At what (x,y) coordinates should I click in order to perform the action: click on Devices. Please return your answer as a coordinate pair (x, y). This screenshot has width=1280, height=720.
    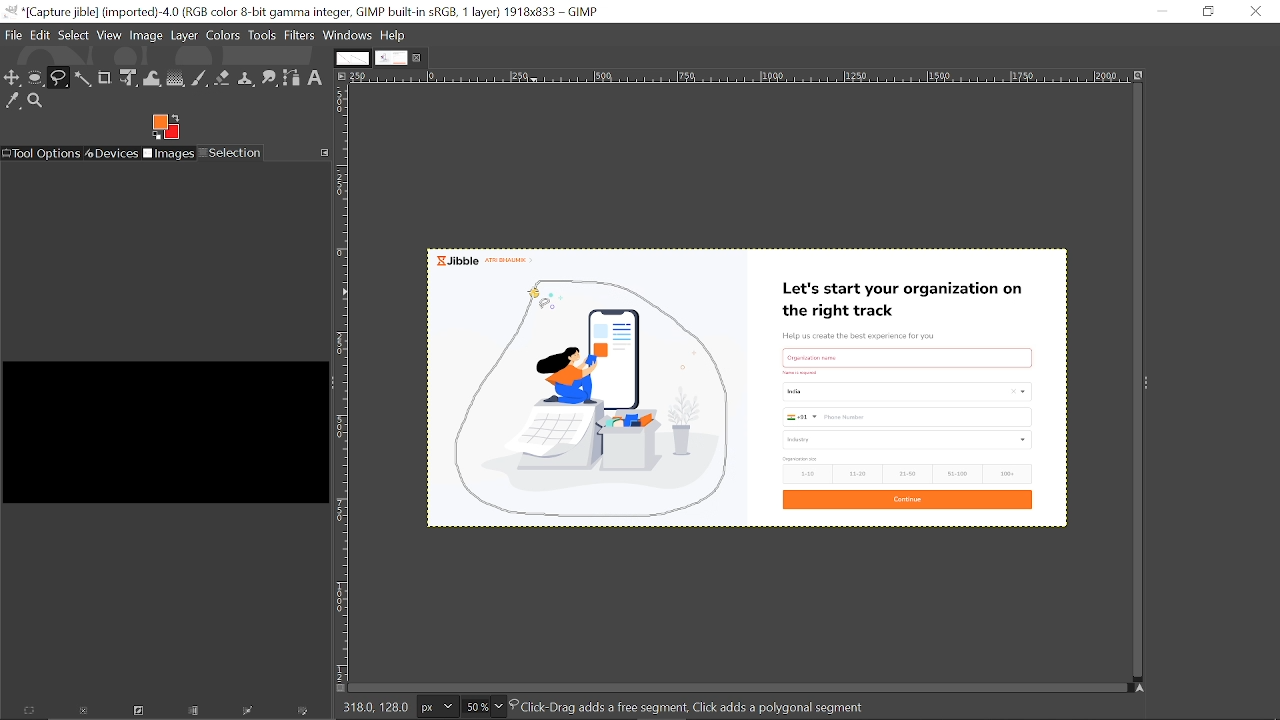
    Looking at the image, I should click on (113, 153).